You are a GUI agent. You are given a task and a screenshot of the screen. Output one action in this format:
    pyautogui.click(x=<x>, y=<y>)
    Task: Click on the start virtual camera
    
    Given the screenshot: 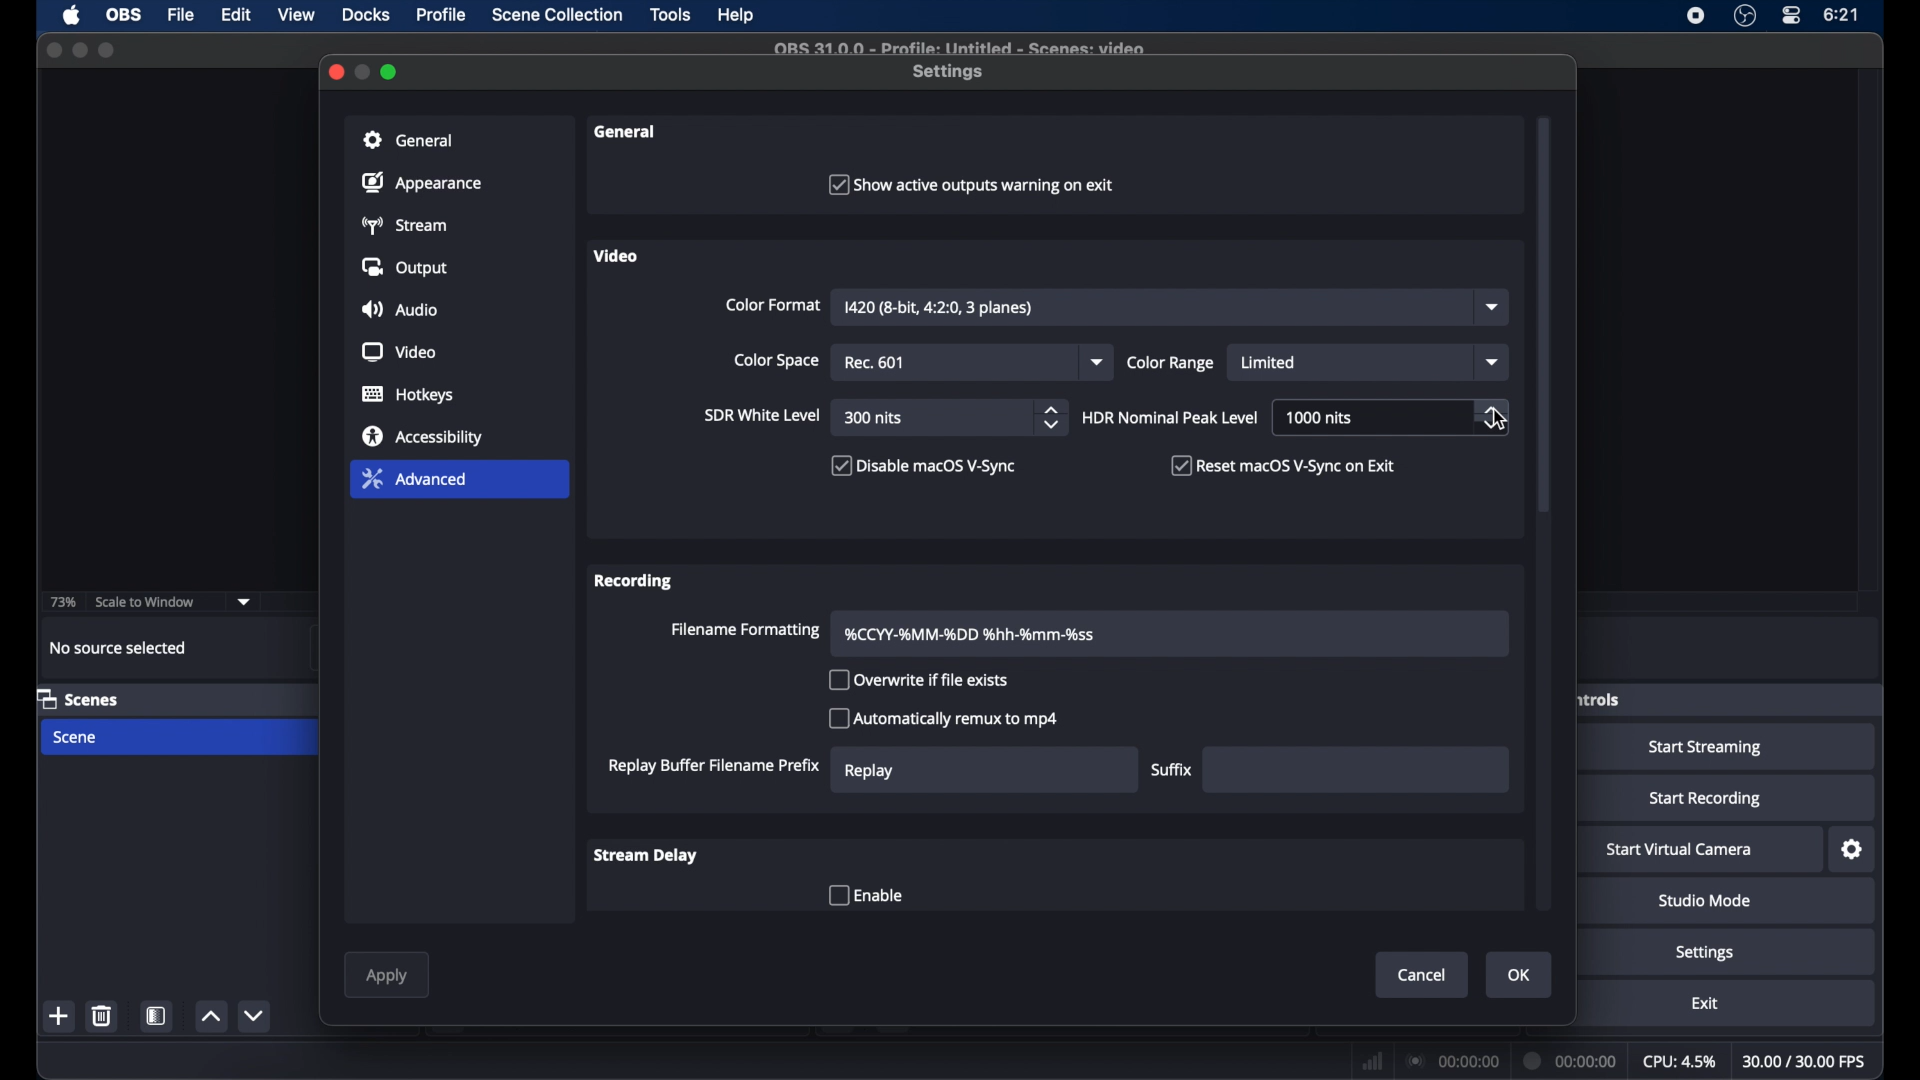 What is the action you would take?
    pyautogui.click(x=1679, y=850)
    